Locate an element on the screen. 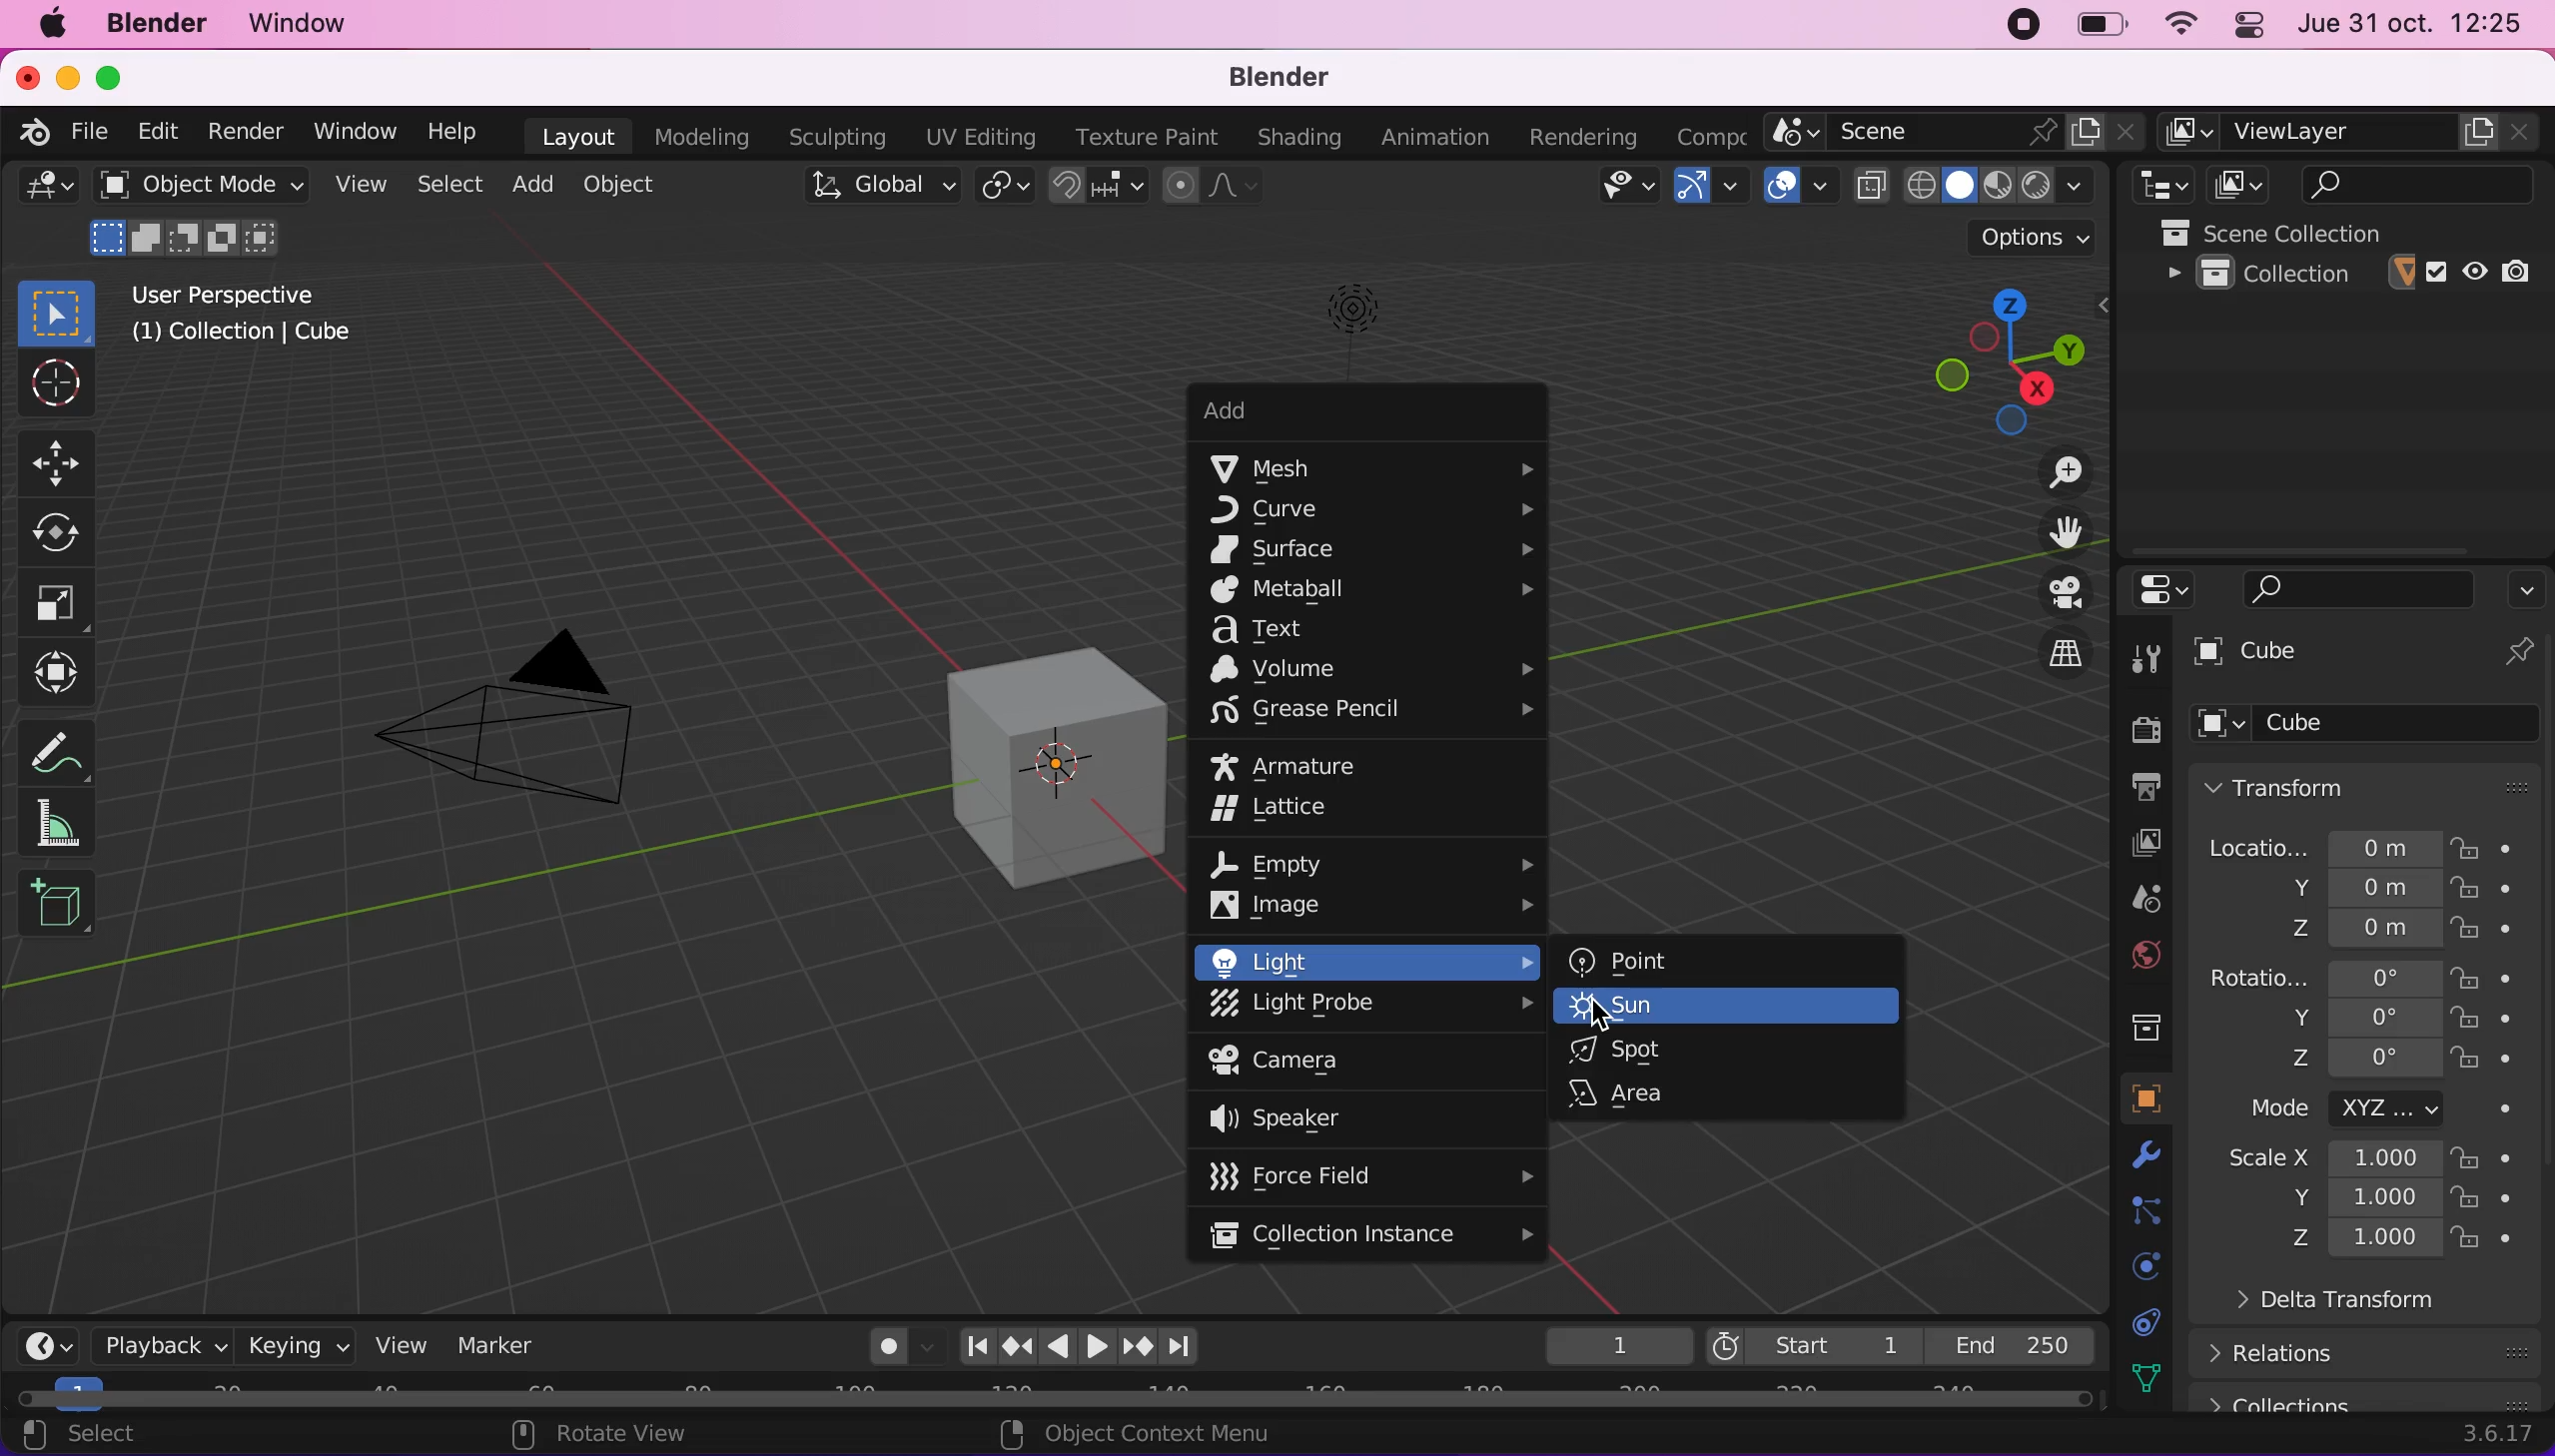 The image size is (2555, 1456). view is located at coordinates (362, 184).